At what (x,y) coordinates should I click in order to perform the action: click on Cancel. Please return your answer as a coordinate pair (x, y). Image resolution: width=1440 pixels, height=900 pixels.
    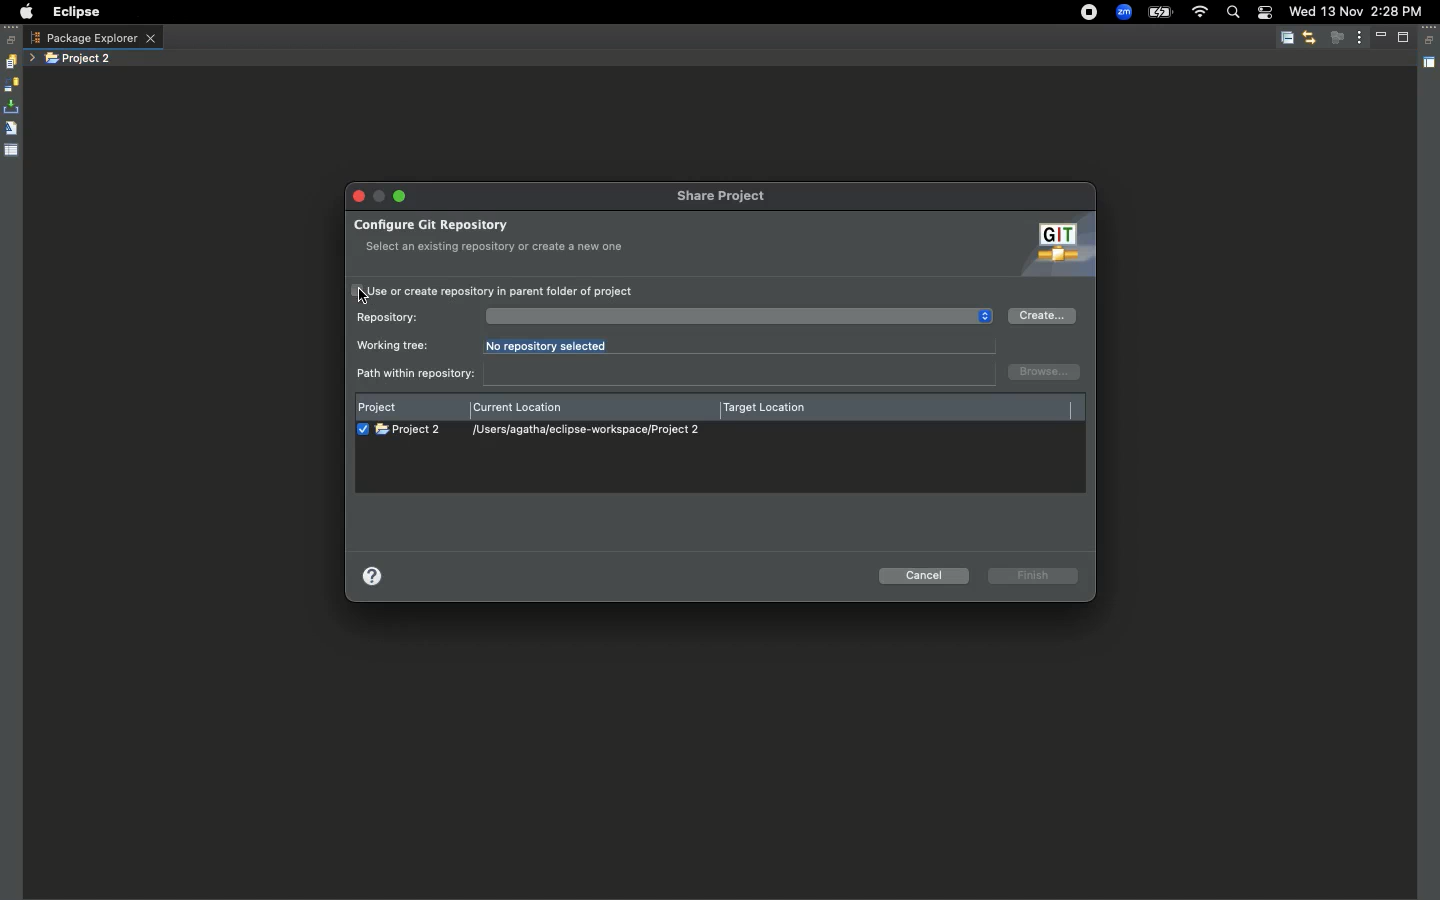
    Looking at the image, I should click on (926, 577).